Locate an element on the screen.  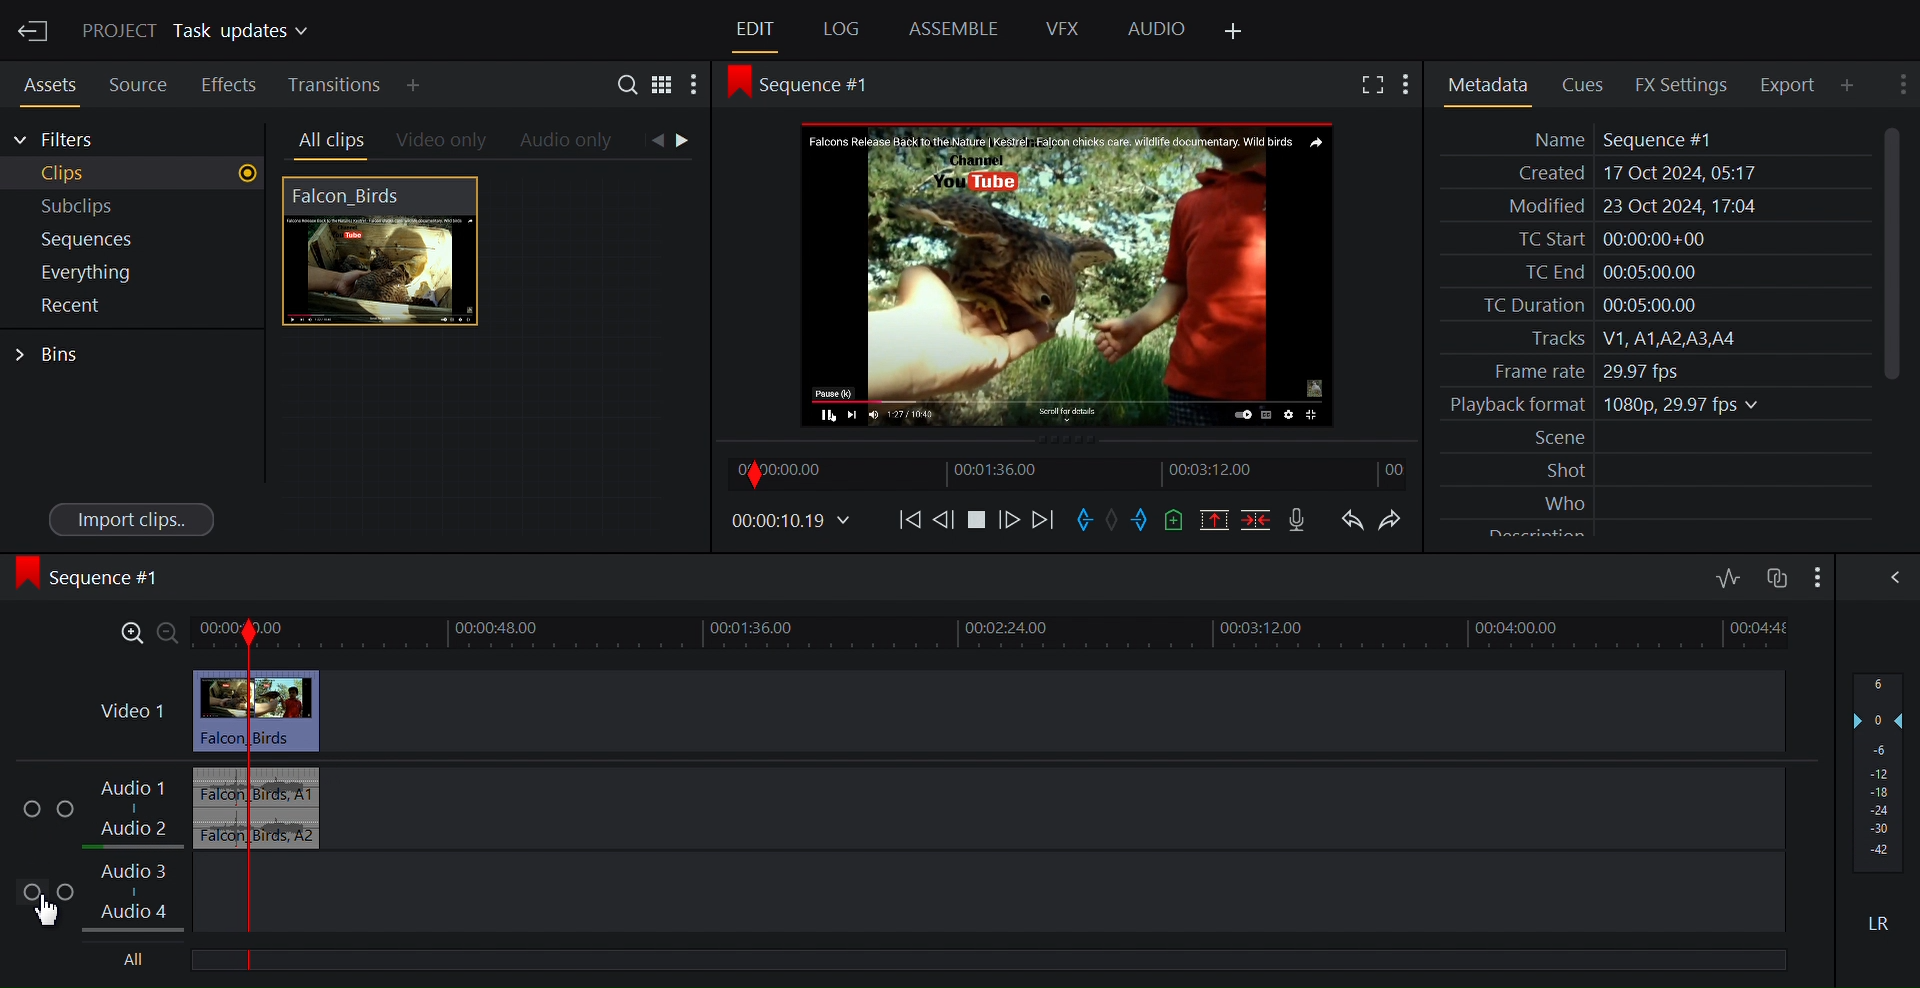
audio 2 is located at coordinates (288, 830).